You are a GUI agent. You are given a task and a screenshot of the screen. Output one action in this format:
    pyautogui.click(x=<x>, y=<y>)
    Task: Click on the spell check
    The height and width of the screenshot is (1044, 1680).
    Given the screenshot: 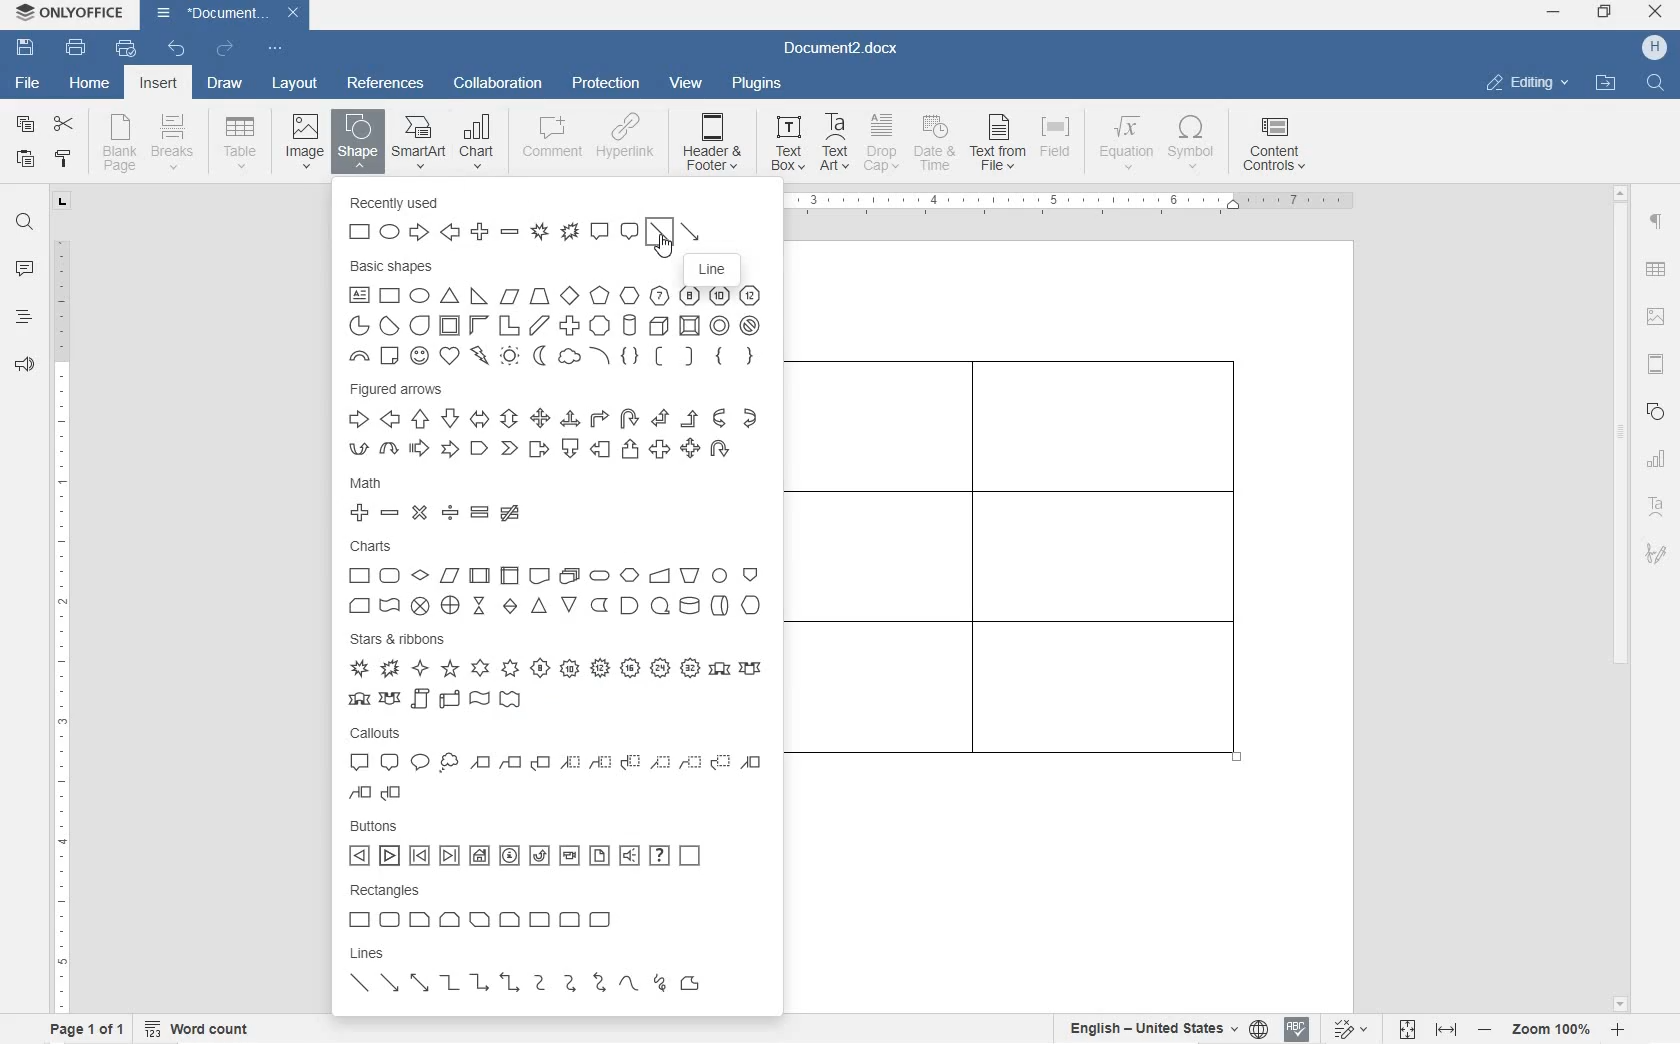 What is the action you would take?
    pyautogui.click(x=1297, y=1031)
    